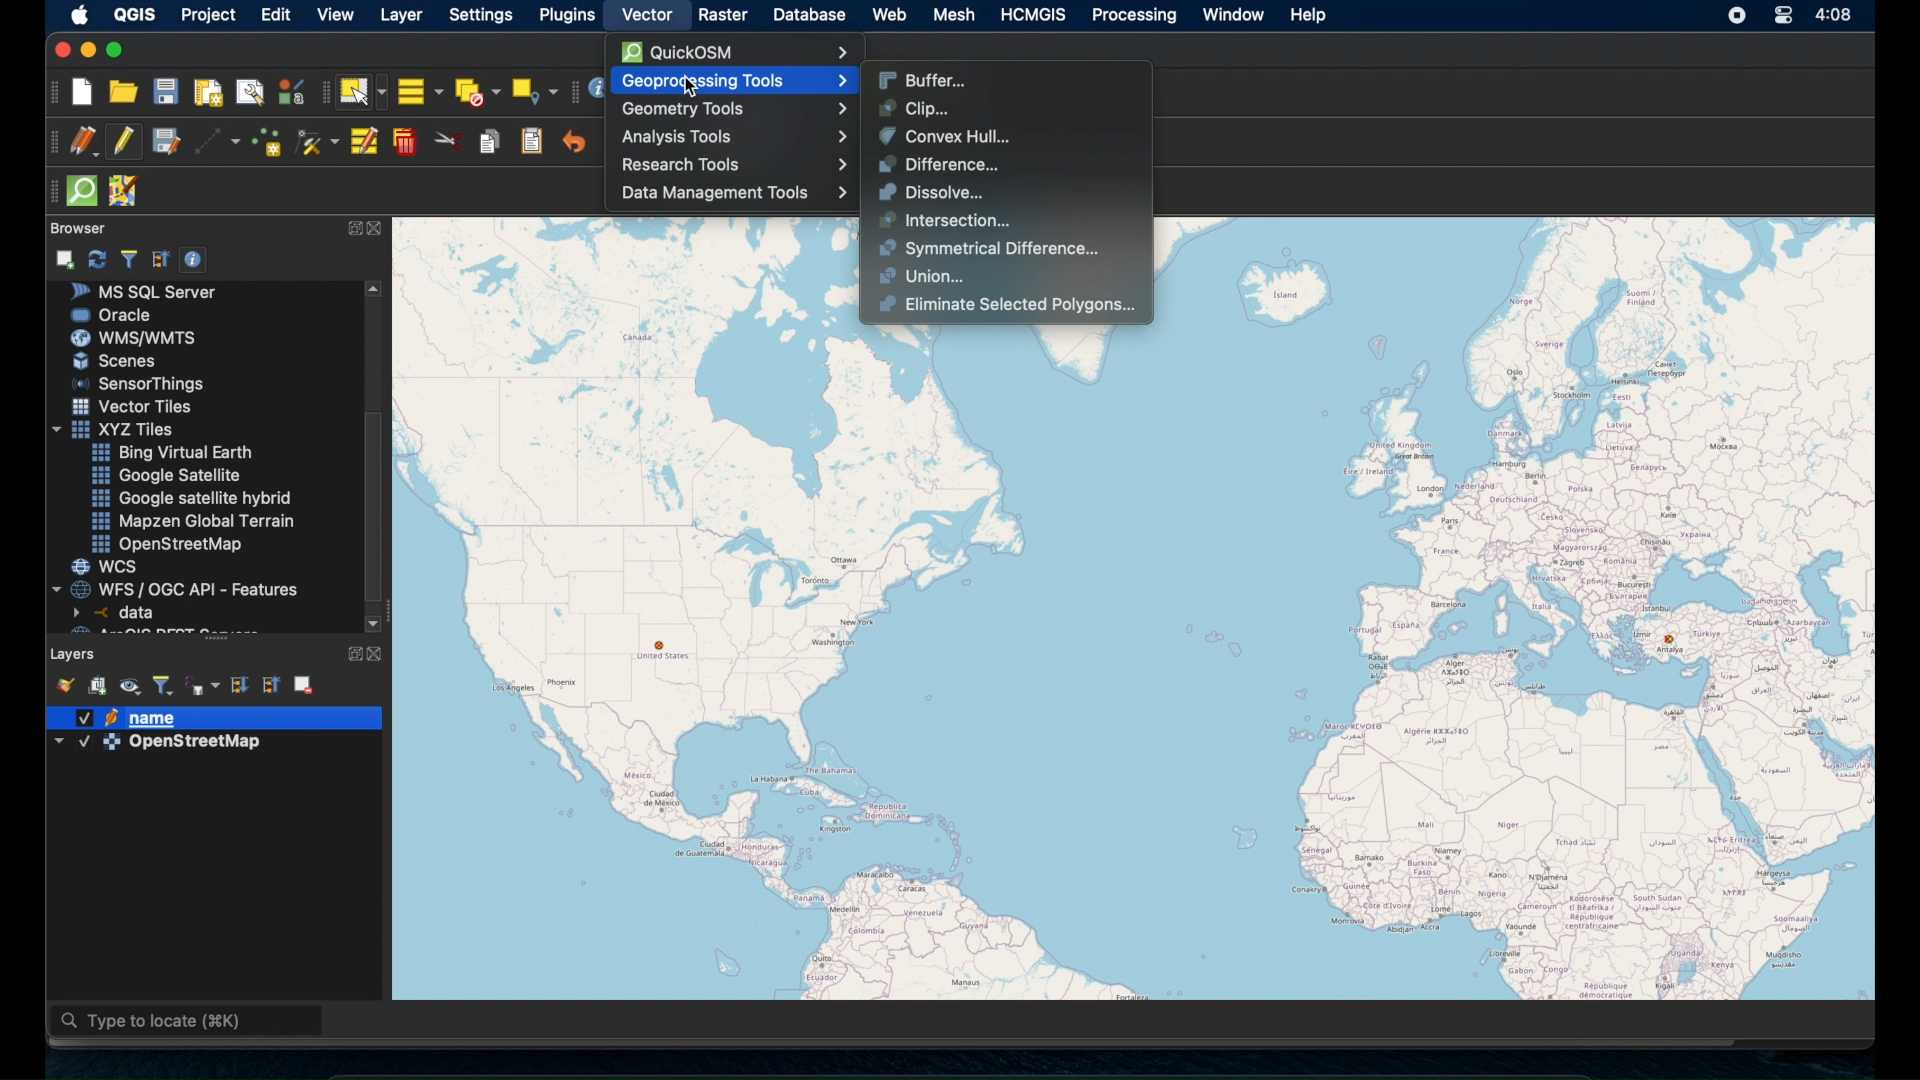  I want to click on google satellite, so click(165, 476).